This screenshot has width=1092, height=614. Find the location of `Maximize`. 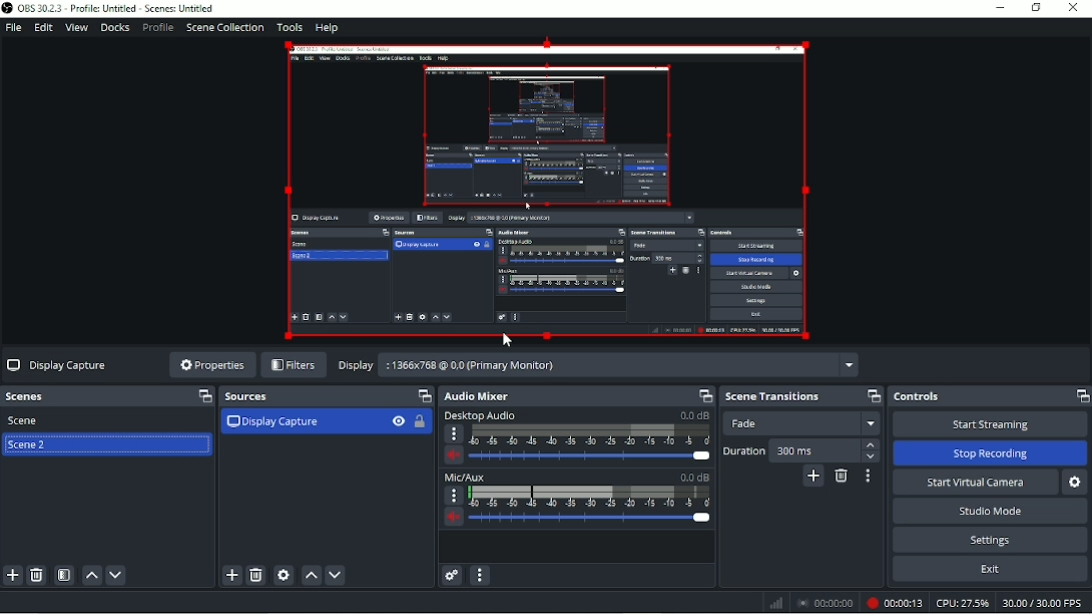

Maximize is located at coordinates (1081, 395).